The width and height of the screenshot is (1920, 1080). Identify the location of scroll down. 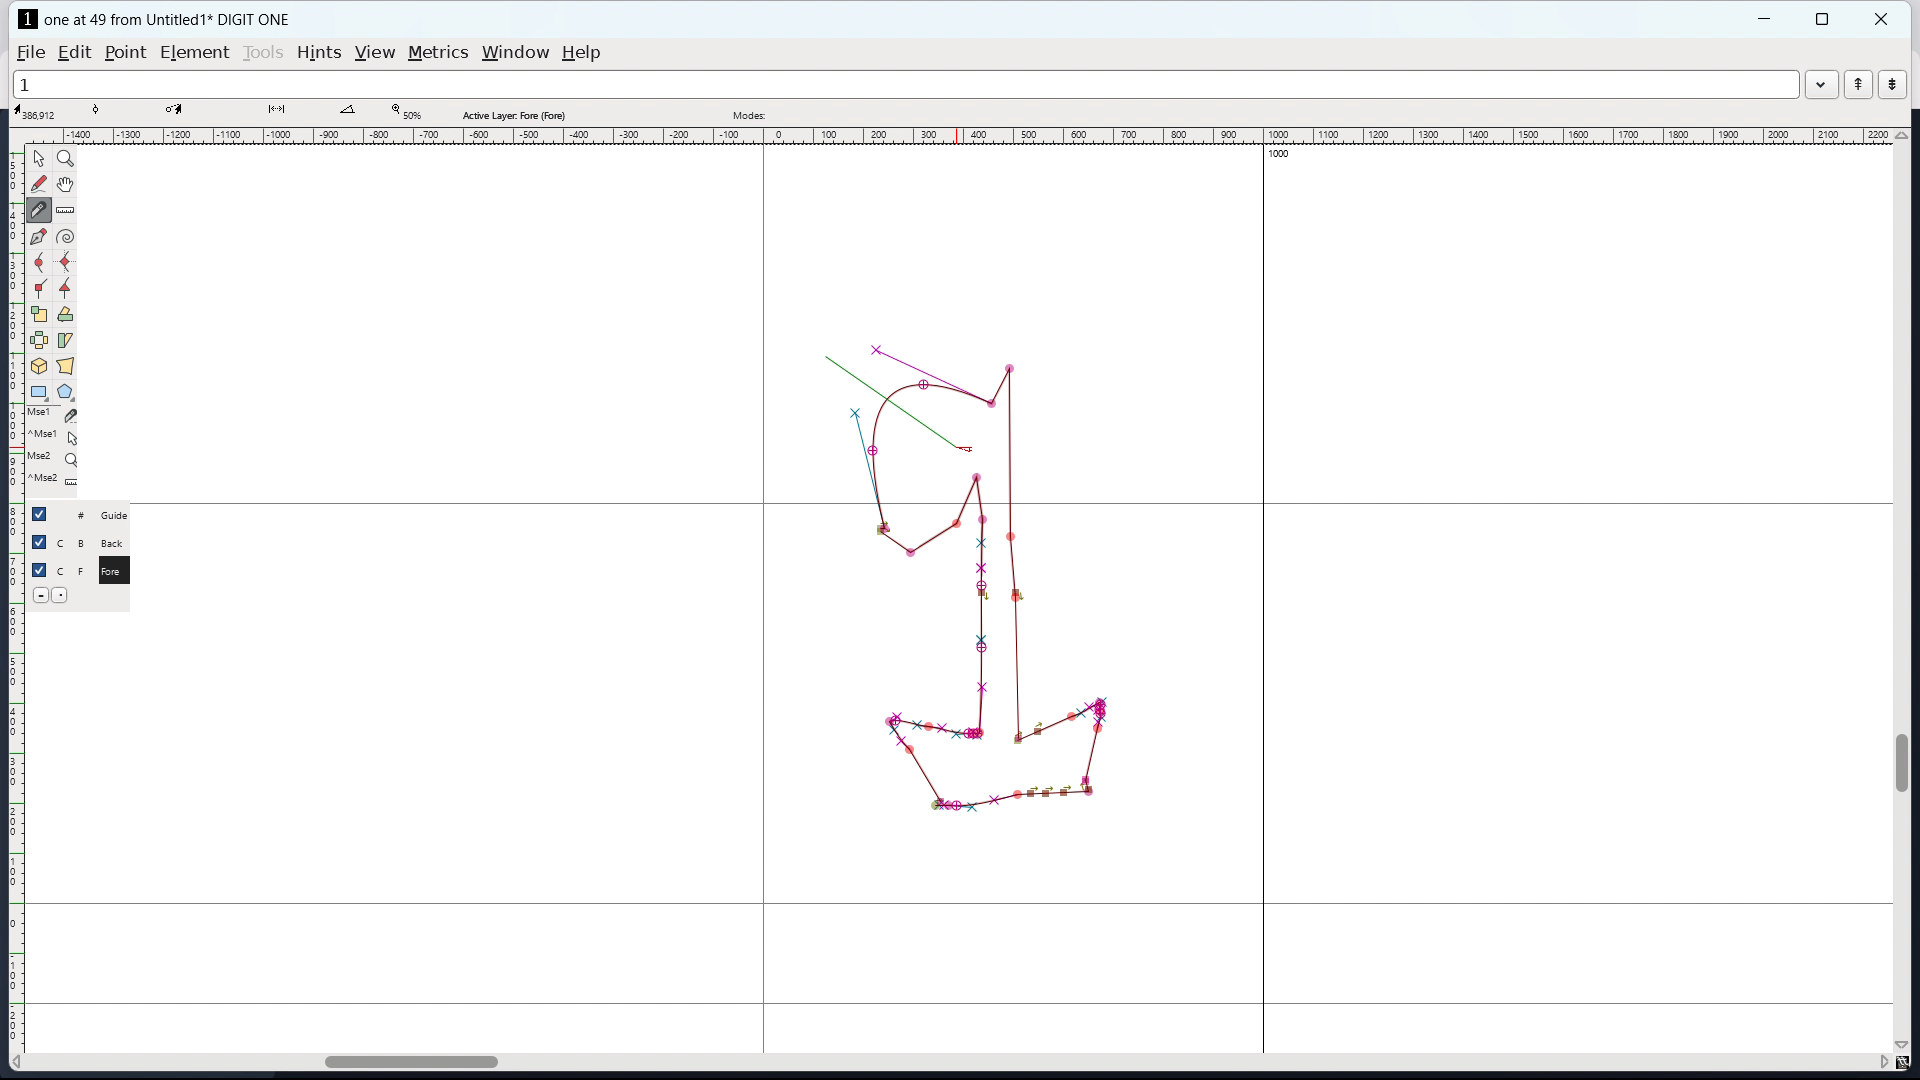
(1903, 1044).